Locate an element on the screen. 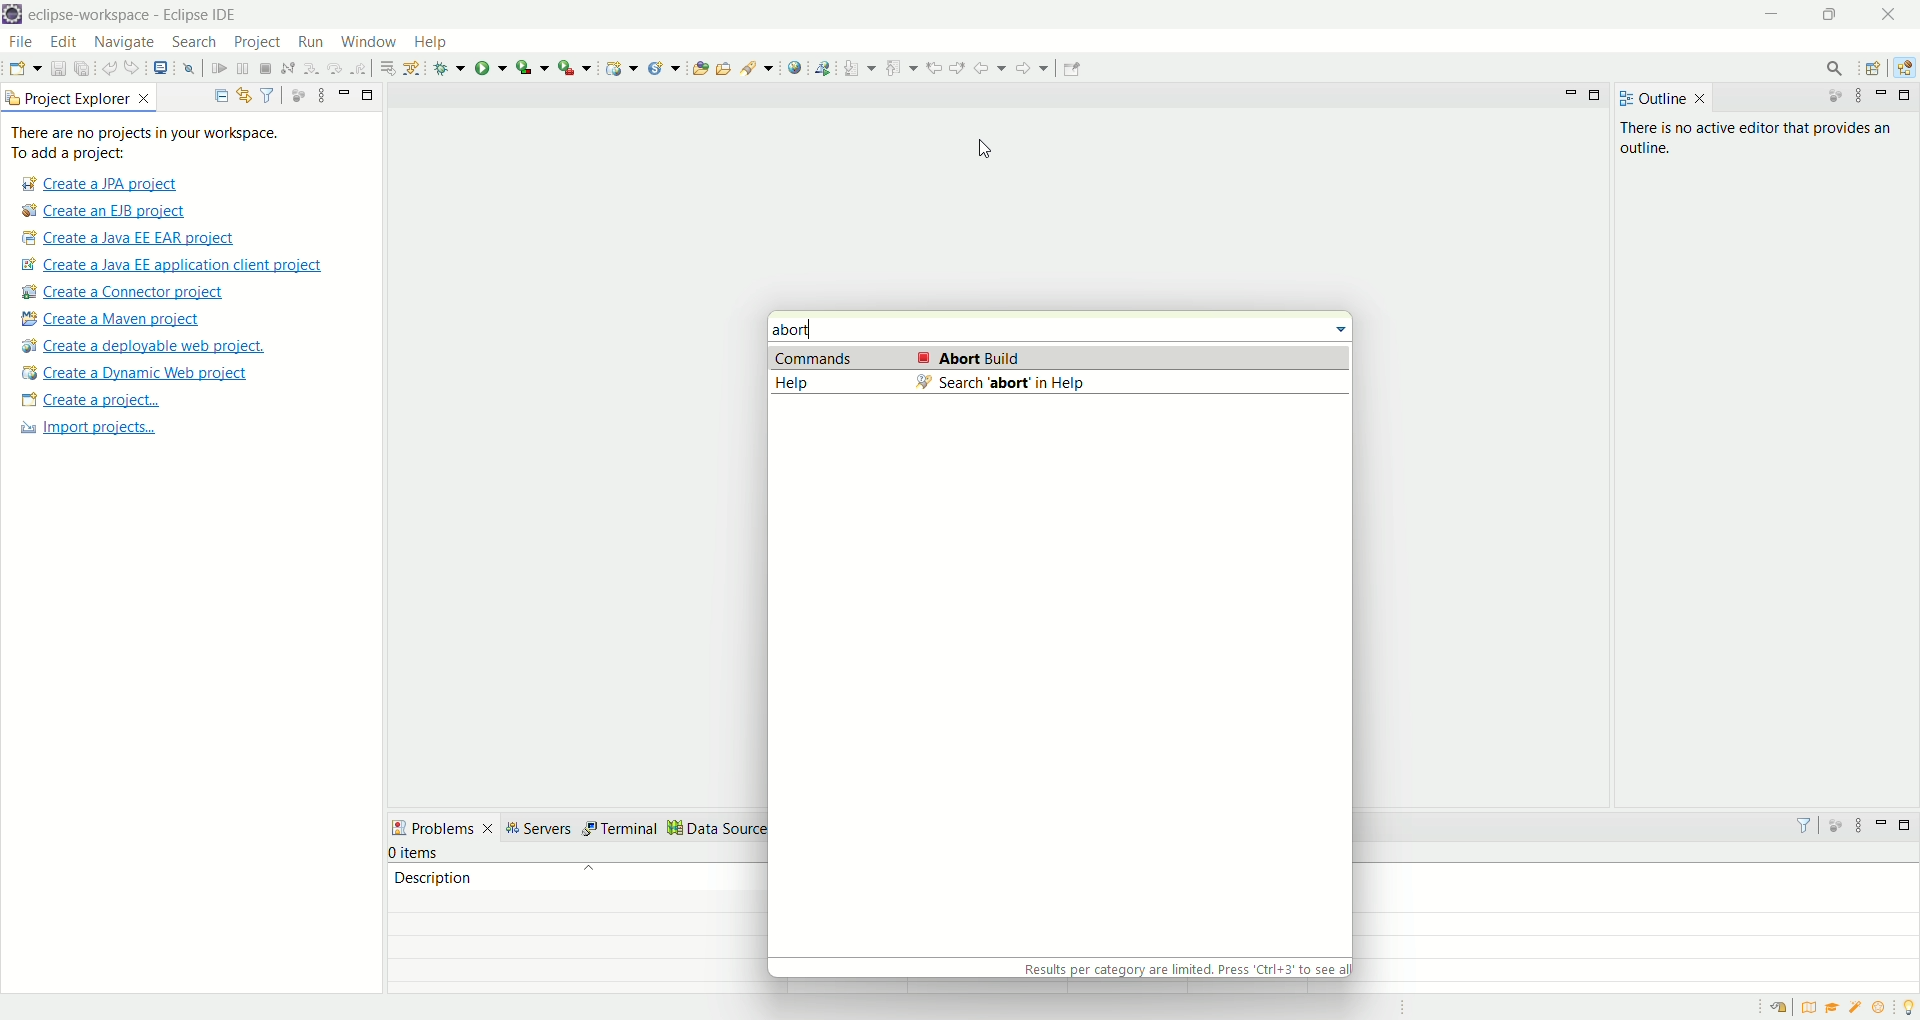 This screenshot has height=1020, width=1920. disconnect is located at coordinates (287, 67).